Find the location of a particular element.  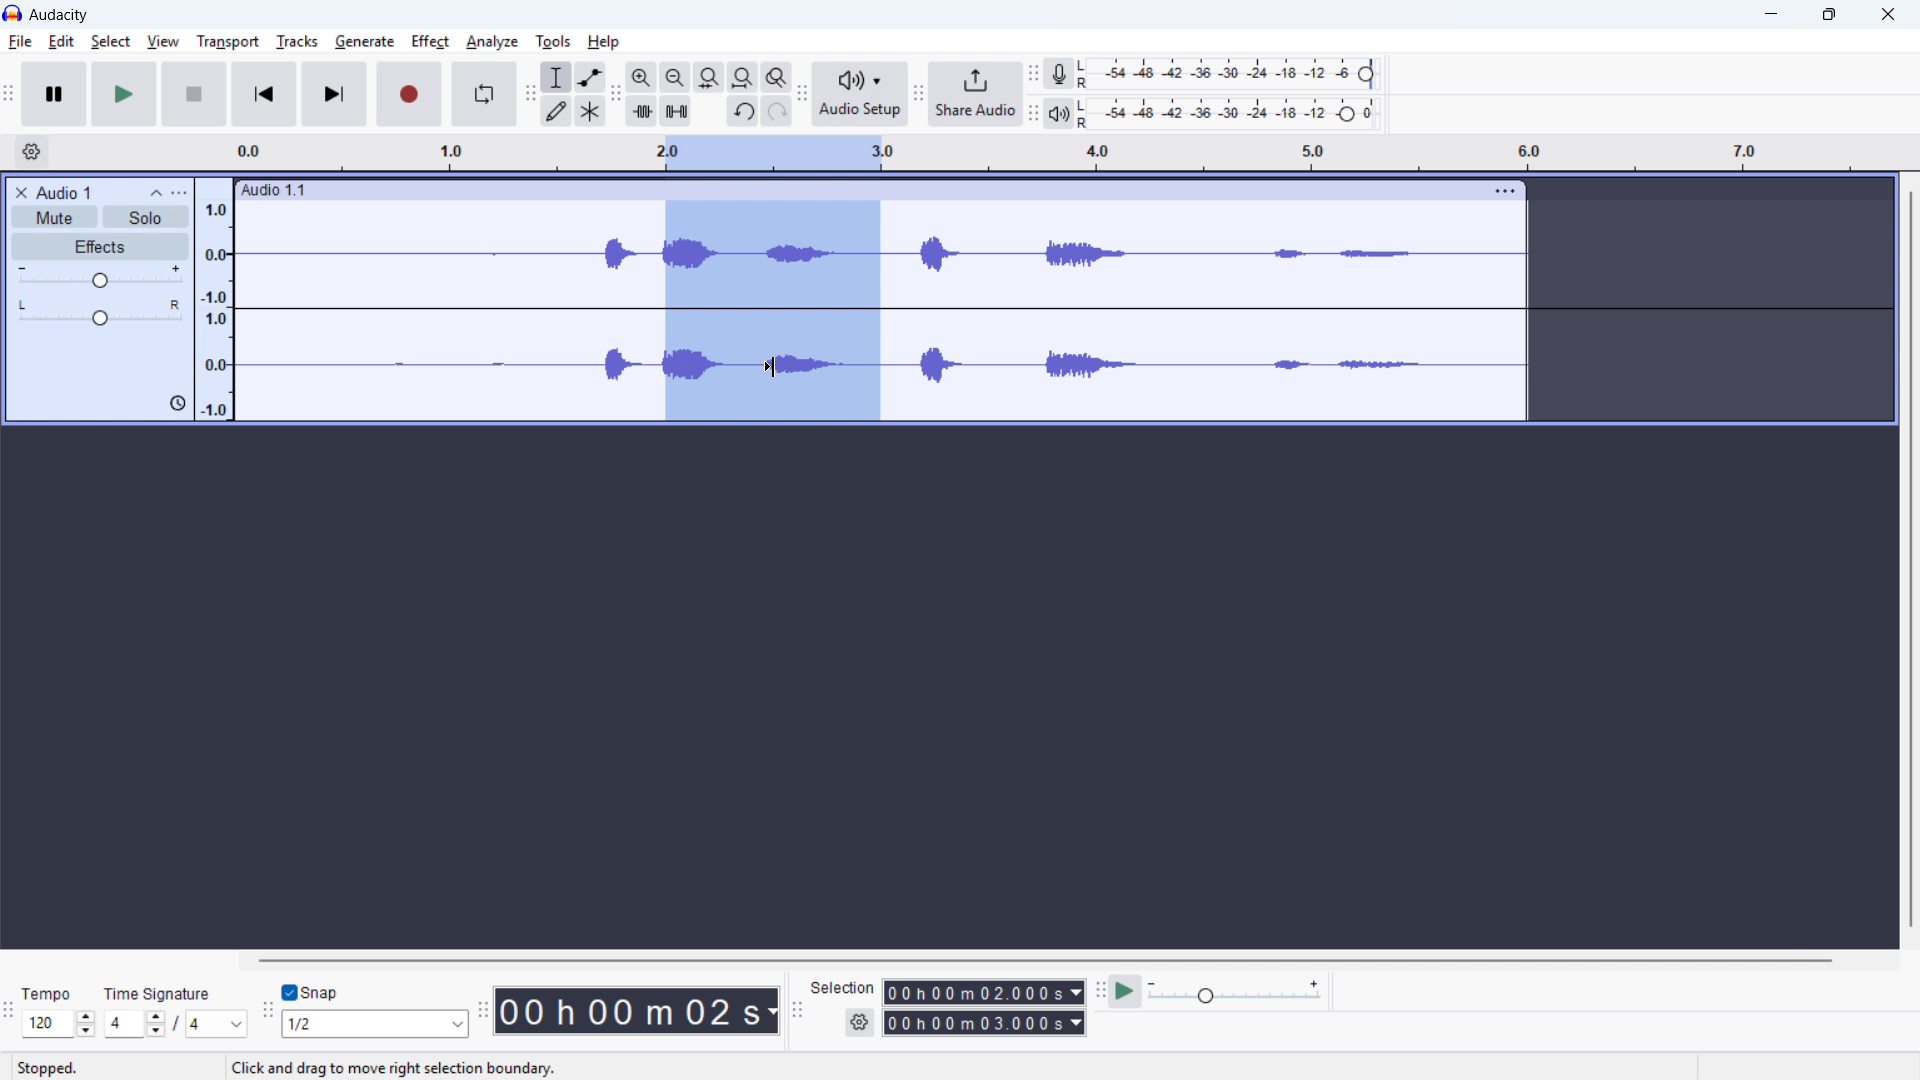

Selection is located at coordinates (844, 987).